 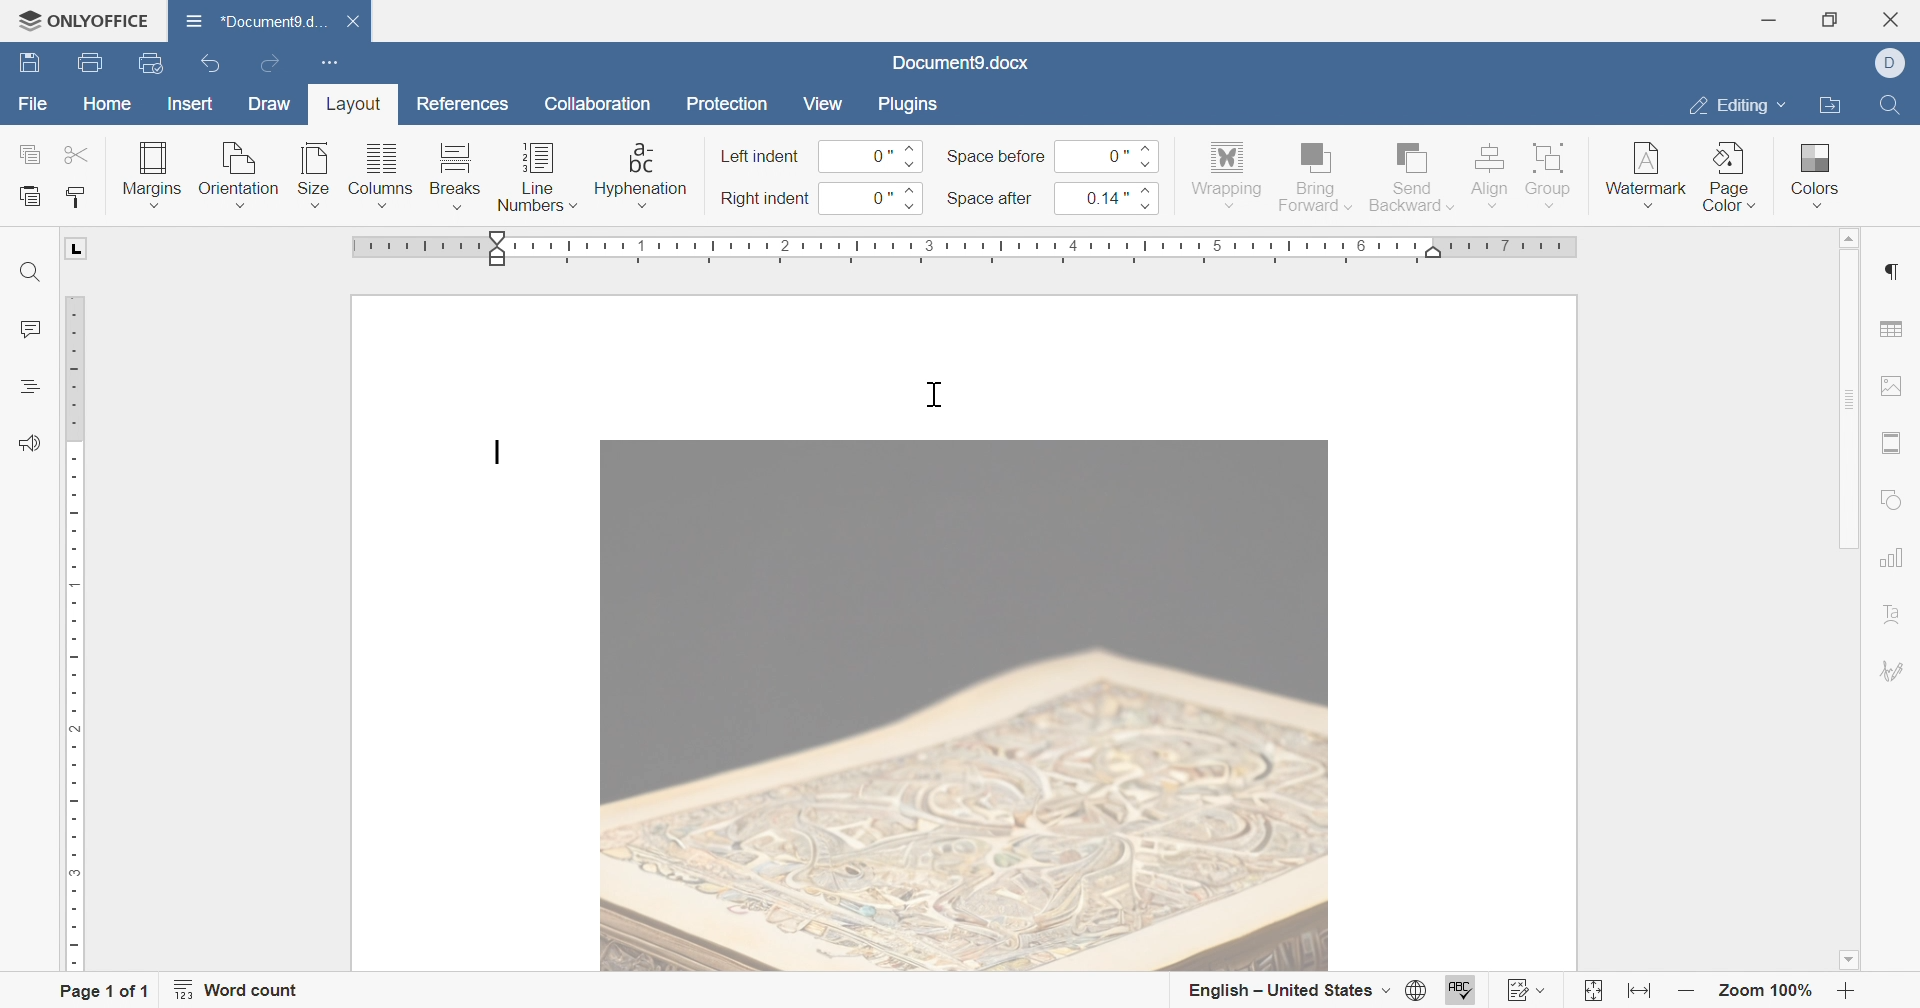 I want to click on typing cursor, so click(x=936, y=393).